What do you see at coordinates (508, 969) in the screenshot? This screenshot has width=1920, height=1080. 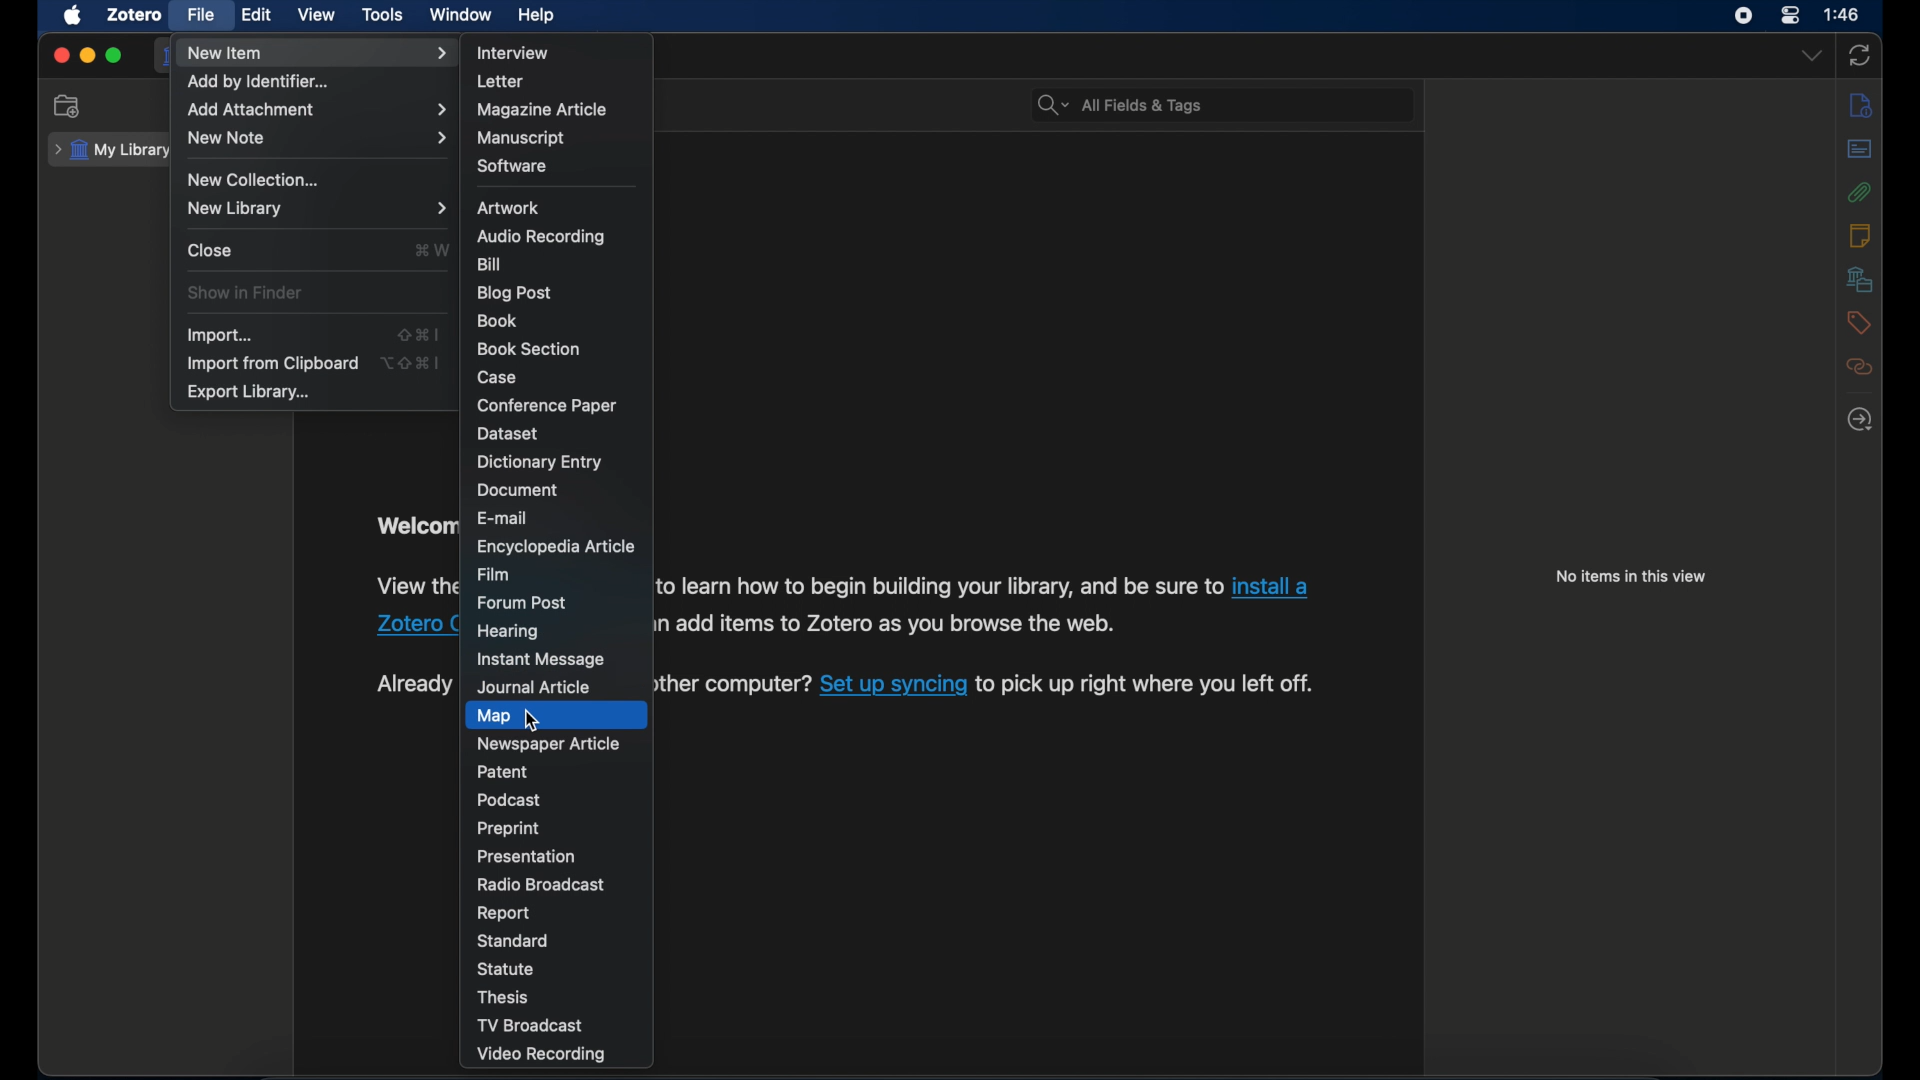 I see `statue` at bounding box center [508, 969].